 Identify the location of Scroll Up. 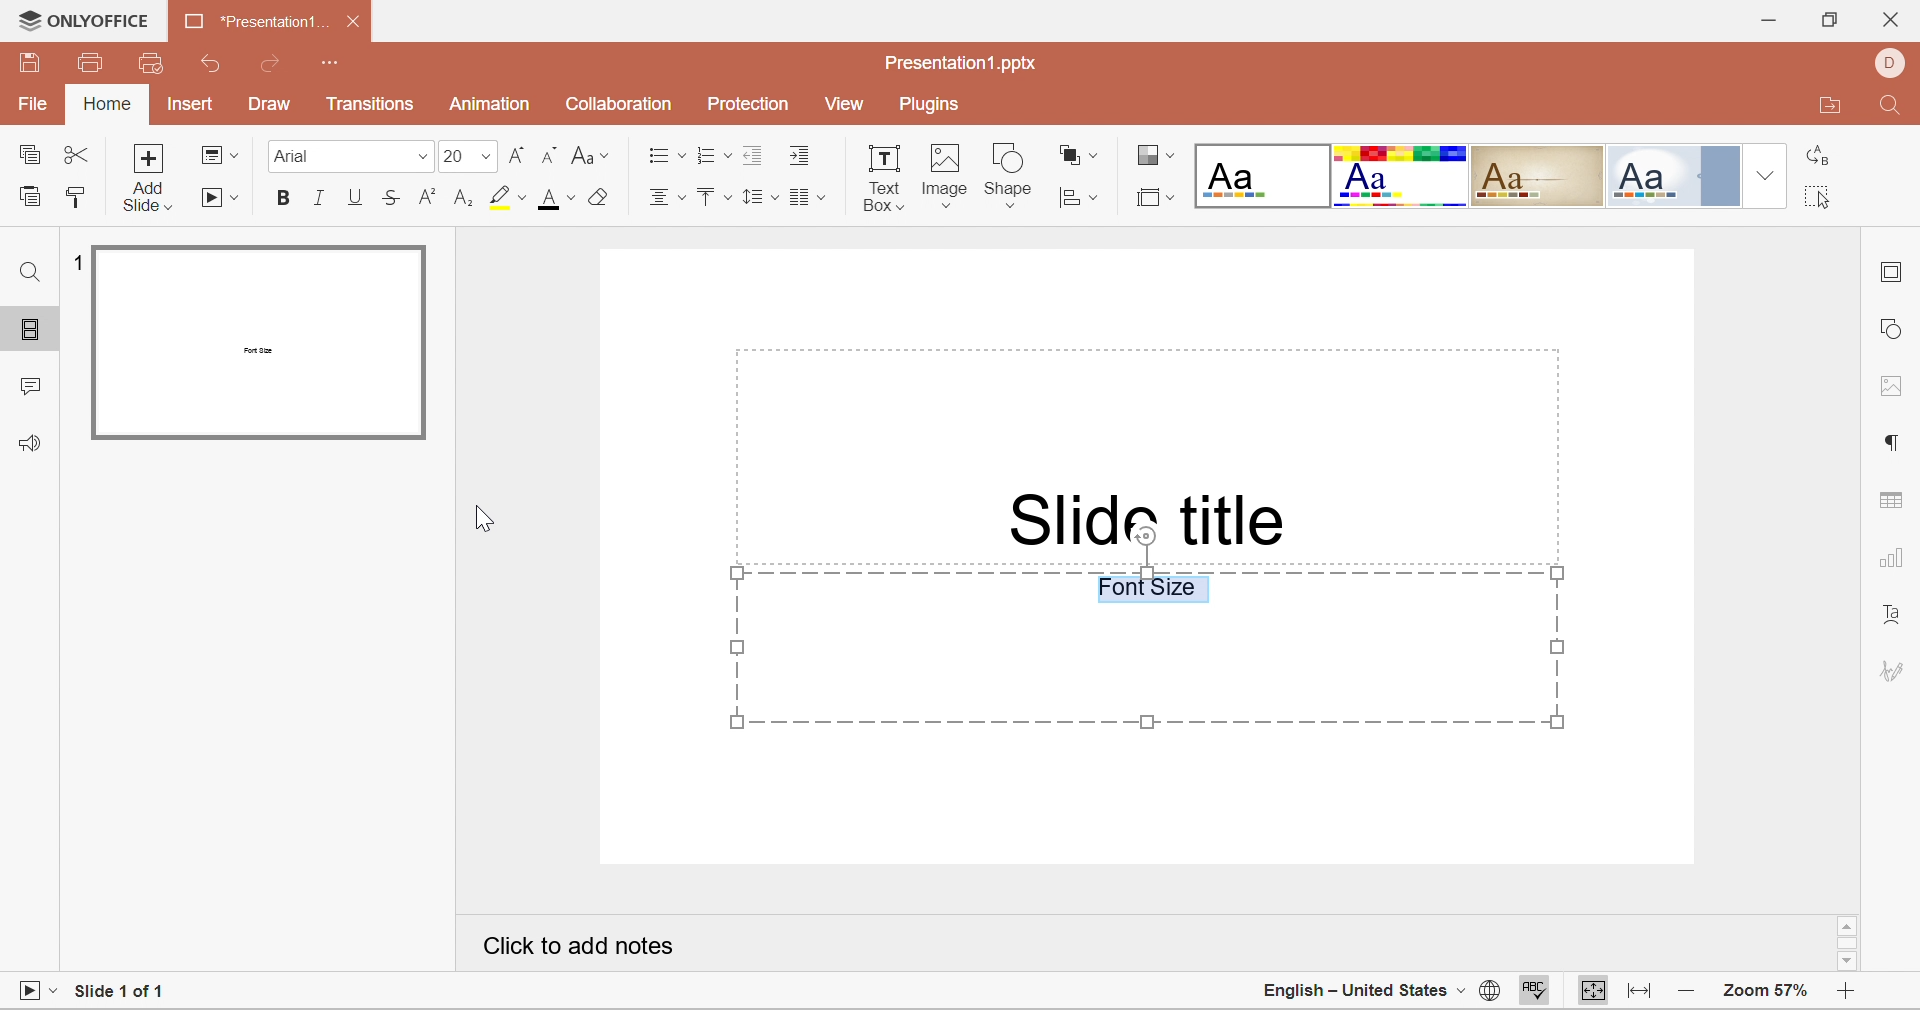
(1850, 923).